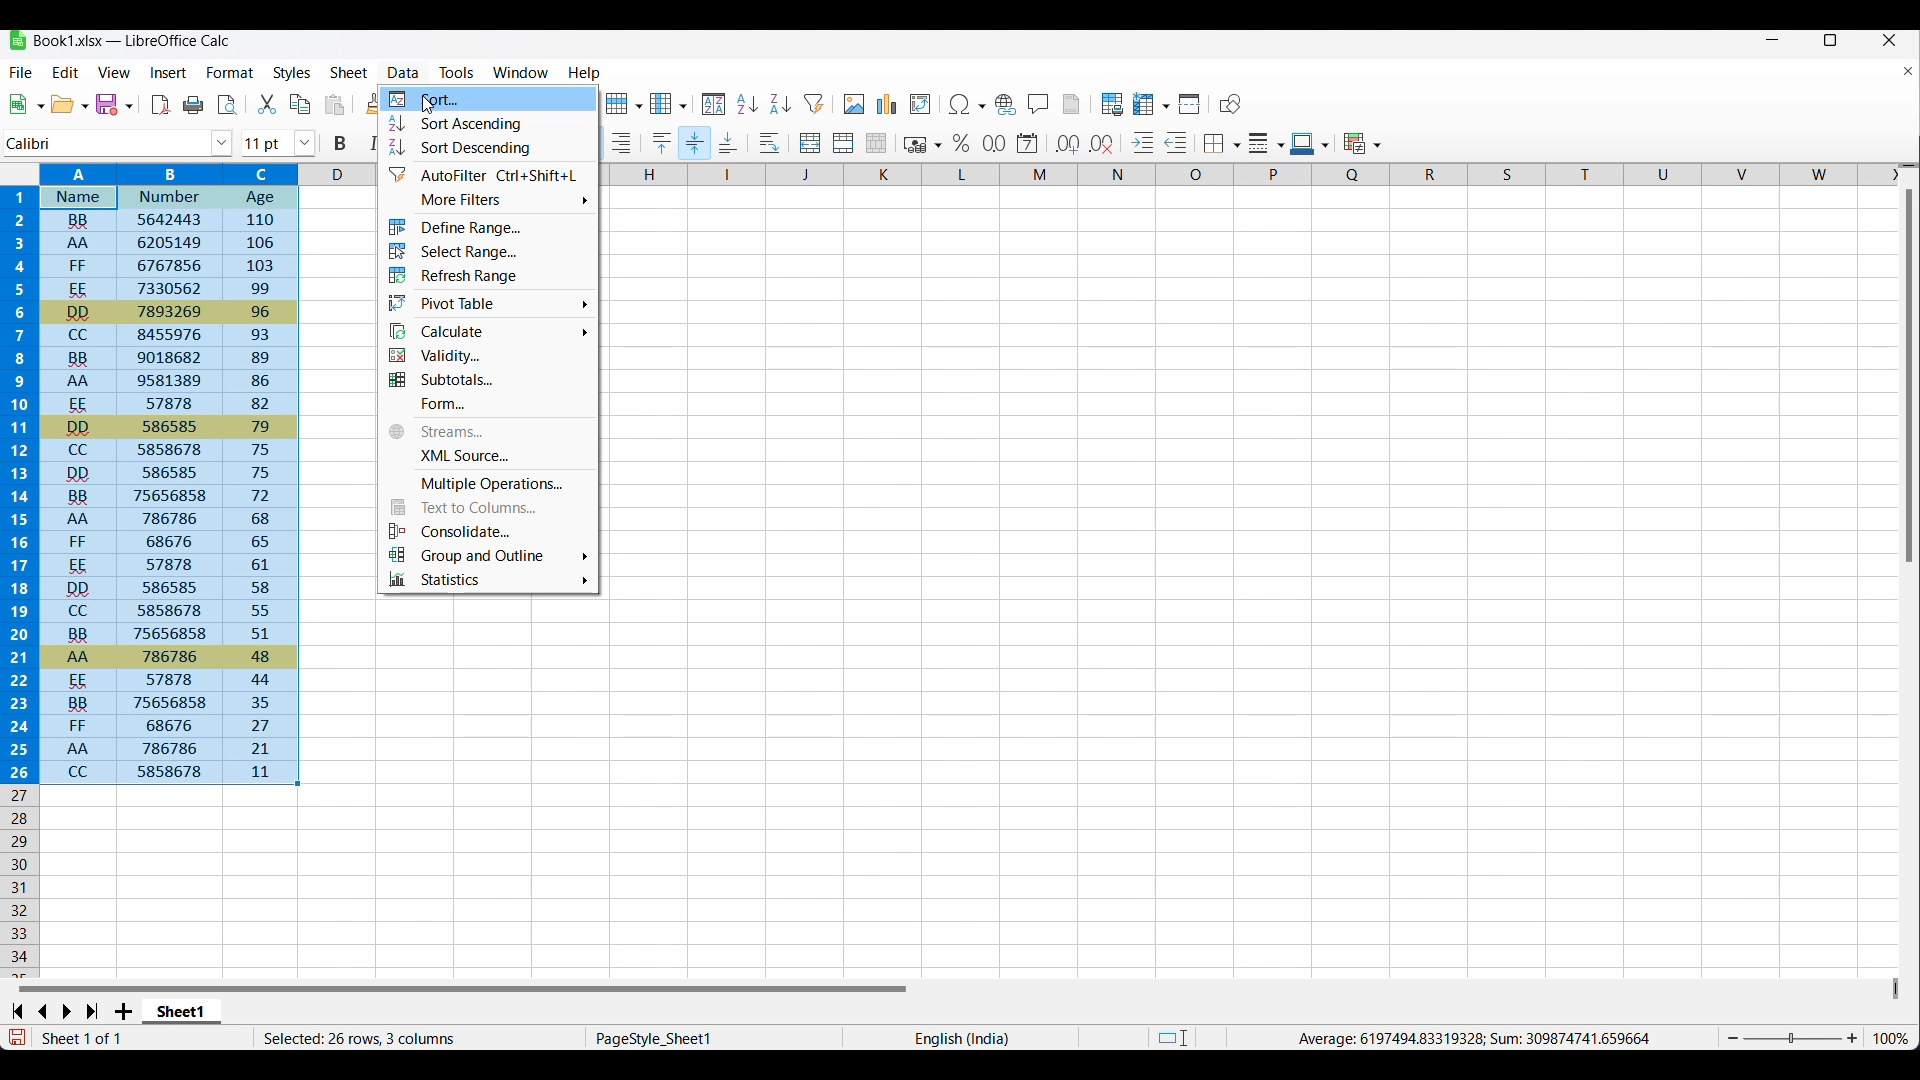 This screenshot has height=1080, width=1920. Describe the element at coordinates (623, 103) in the screenshot. I see `Row options` at that location.